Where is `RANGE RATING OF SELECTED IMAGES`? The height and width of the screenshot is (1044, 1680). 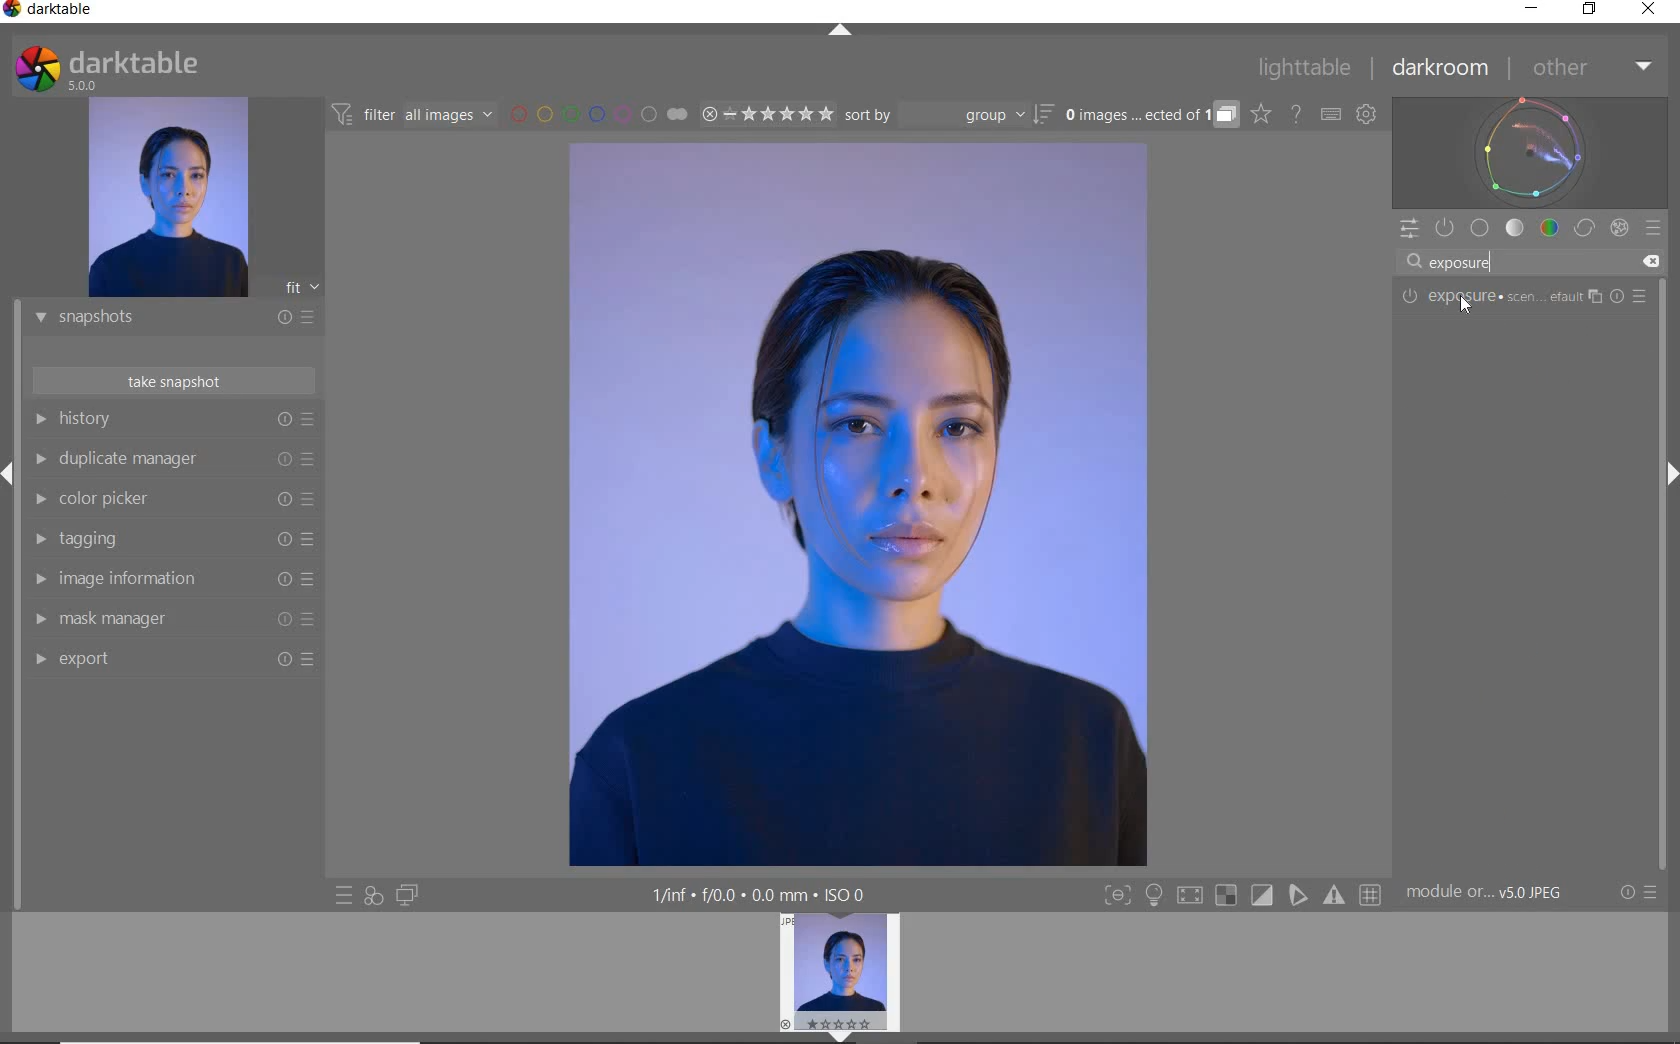
RANGE RATING OF SELECTED IMAGES is located at coordinates (766, 113).